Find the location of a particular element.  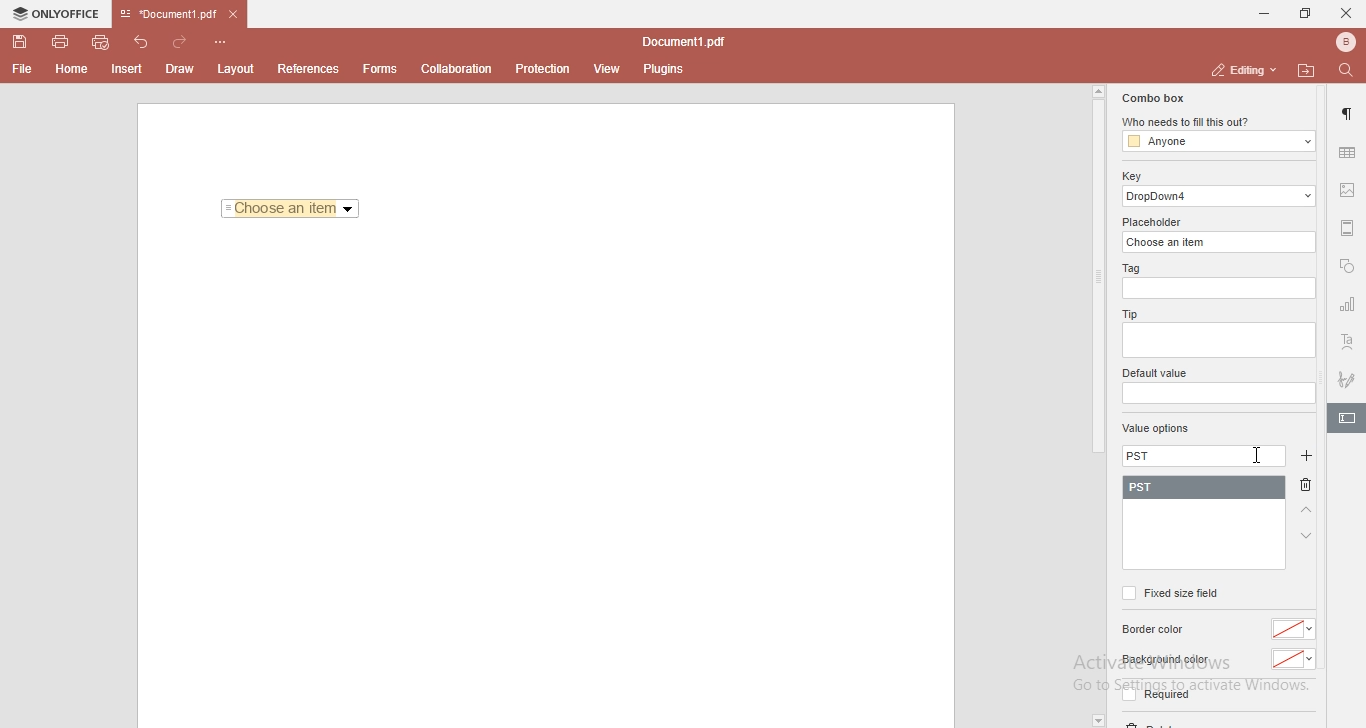

Choose an item is located at coordinates (291, 210).